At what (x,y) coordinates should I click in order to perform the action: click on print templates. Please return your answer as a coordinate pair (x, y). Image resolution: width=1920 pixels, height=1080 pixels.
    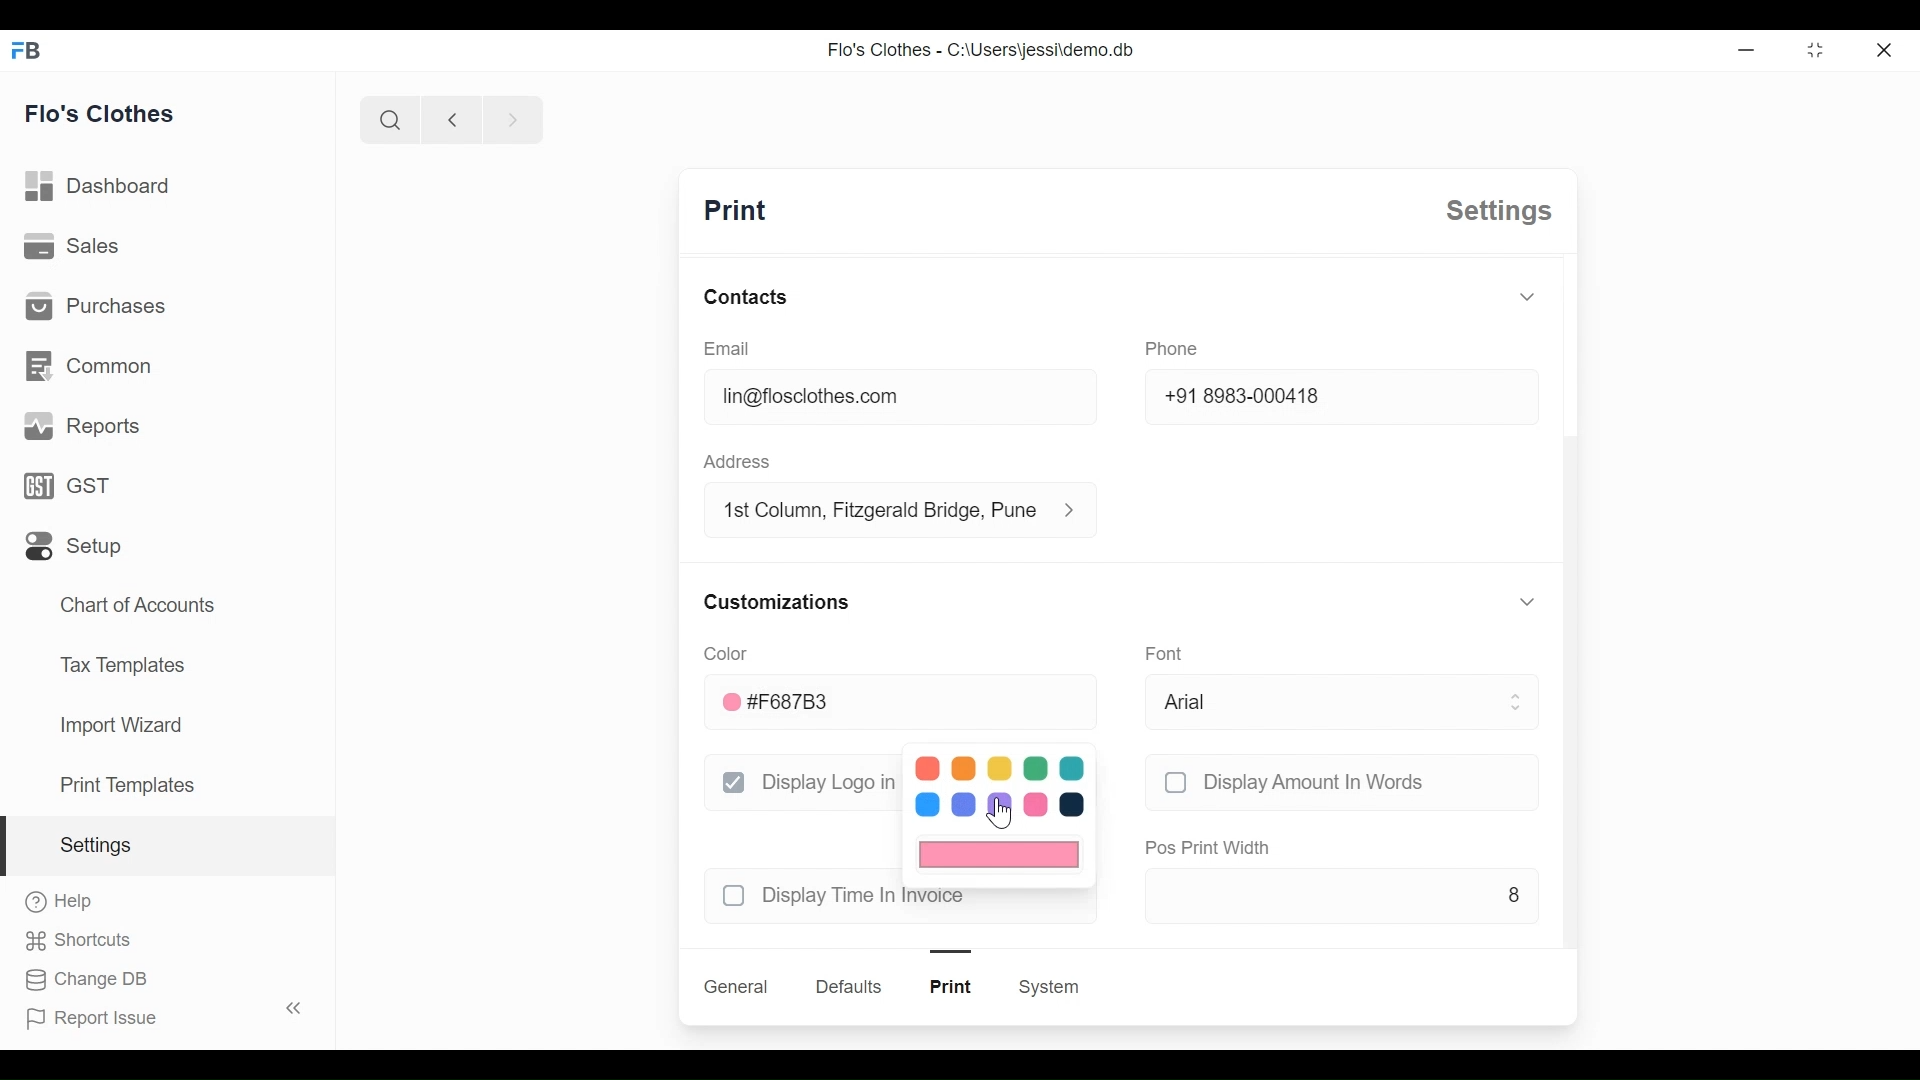
    Looking at the image, I should click on (128, 785).